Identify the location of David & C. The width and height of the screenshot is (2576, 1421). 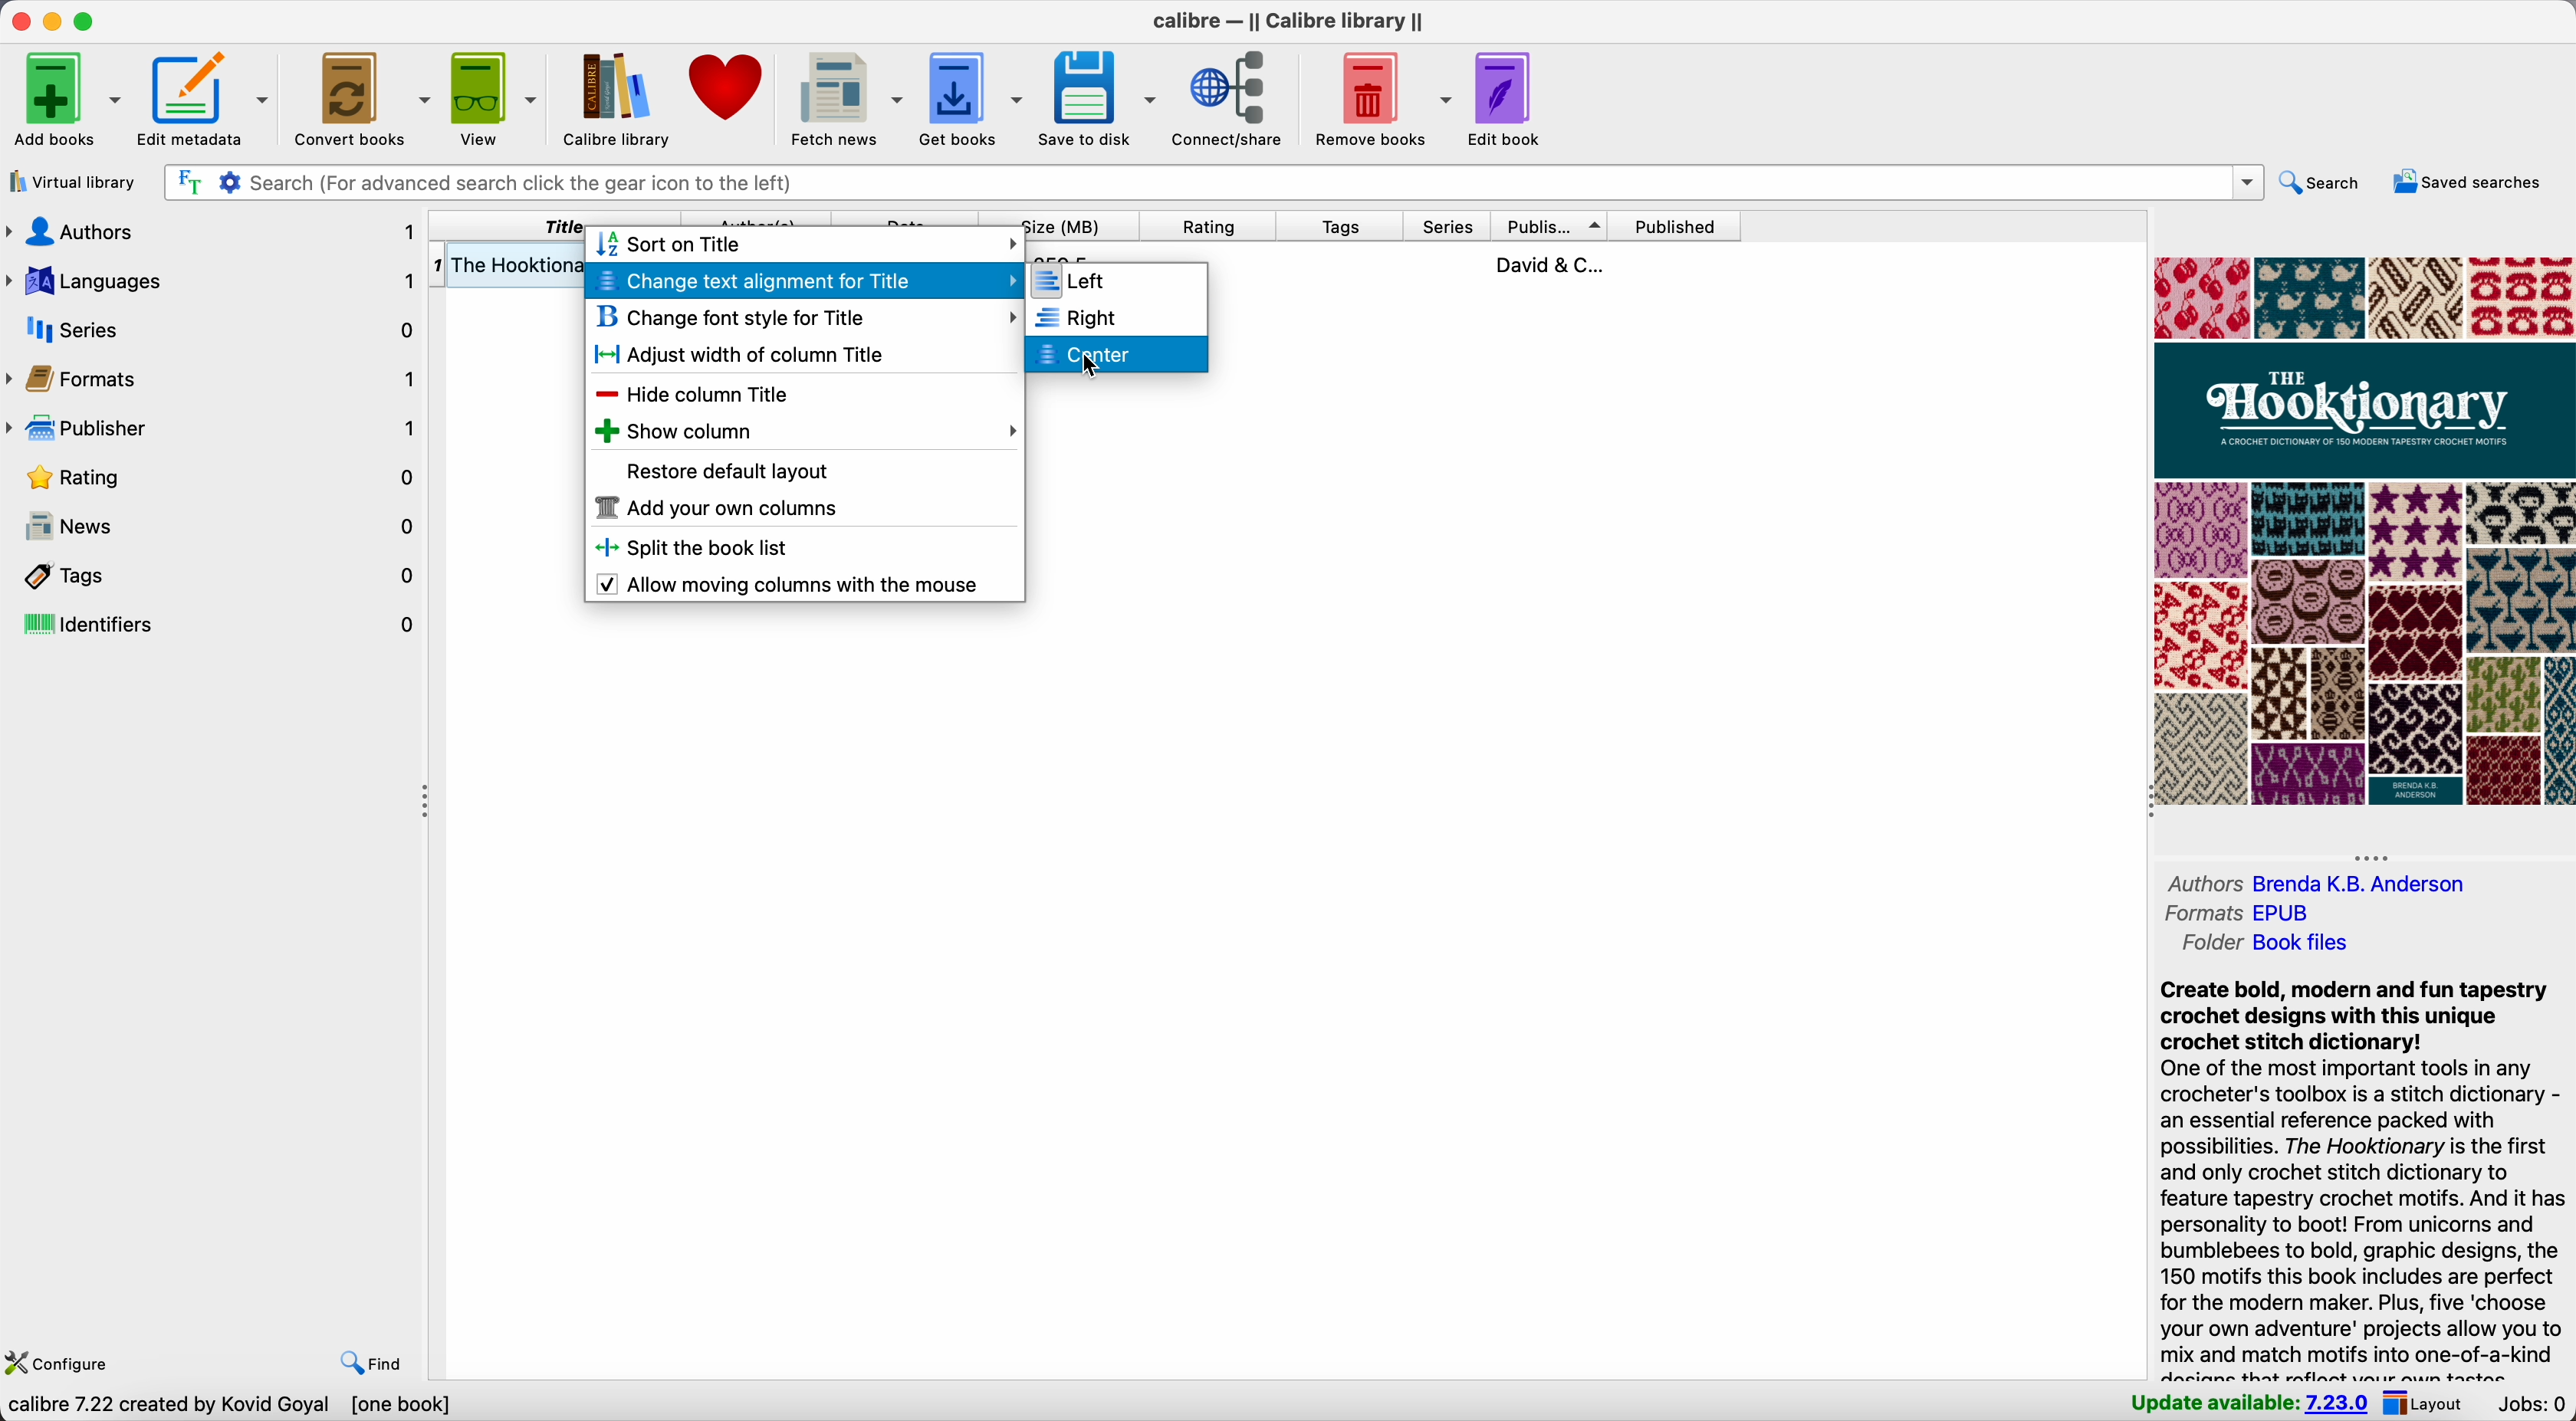
(1547, 263).